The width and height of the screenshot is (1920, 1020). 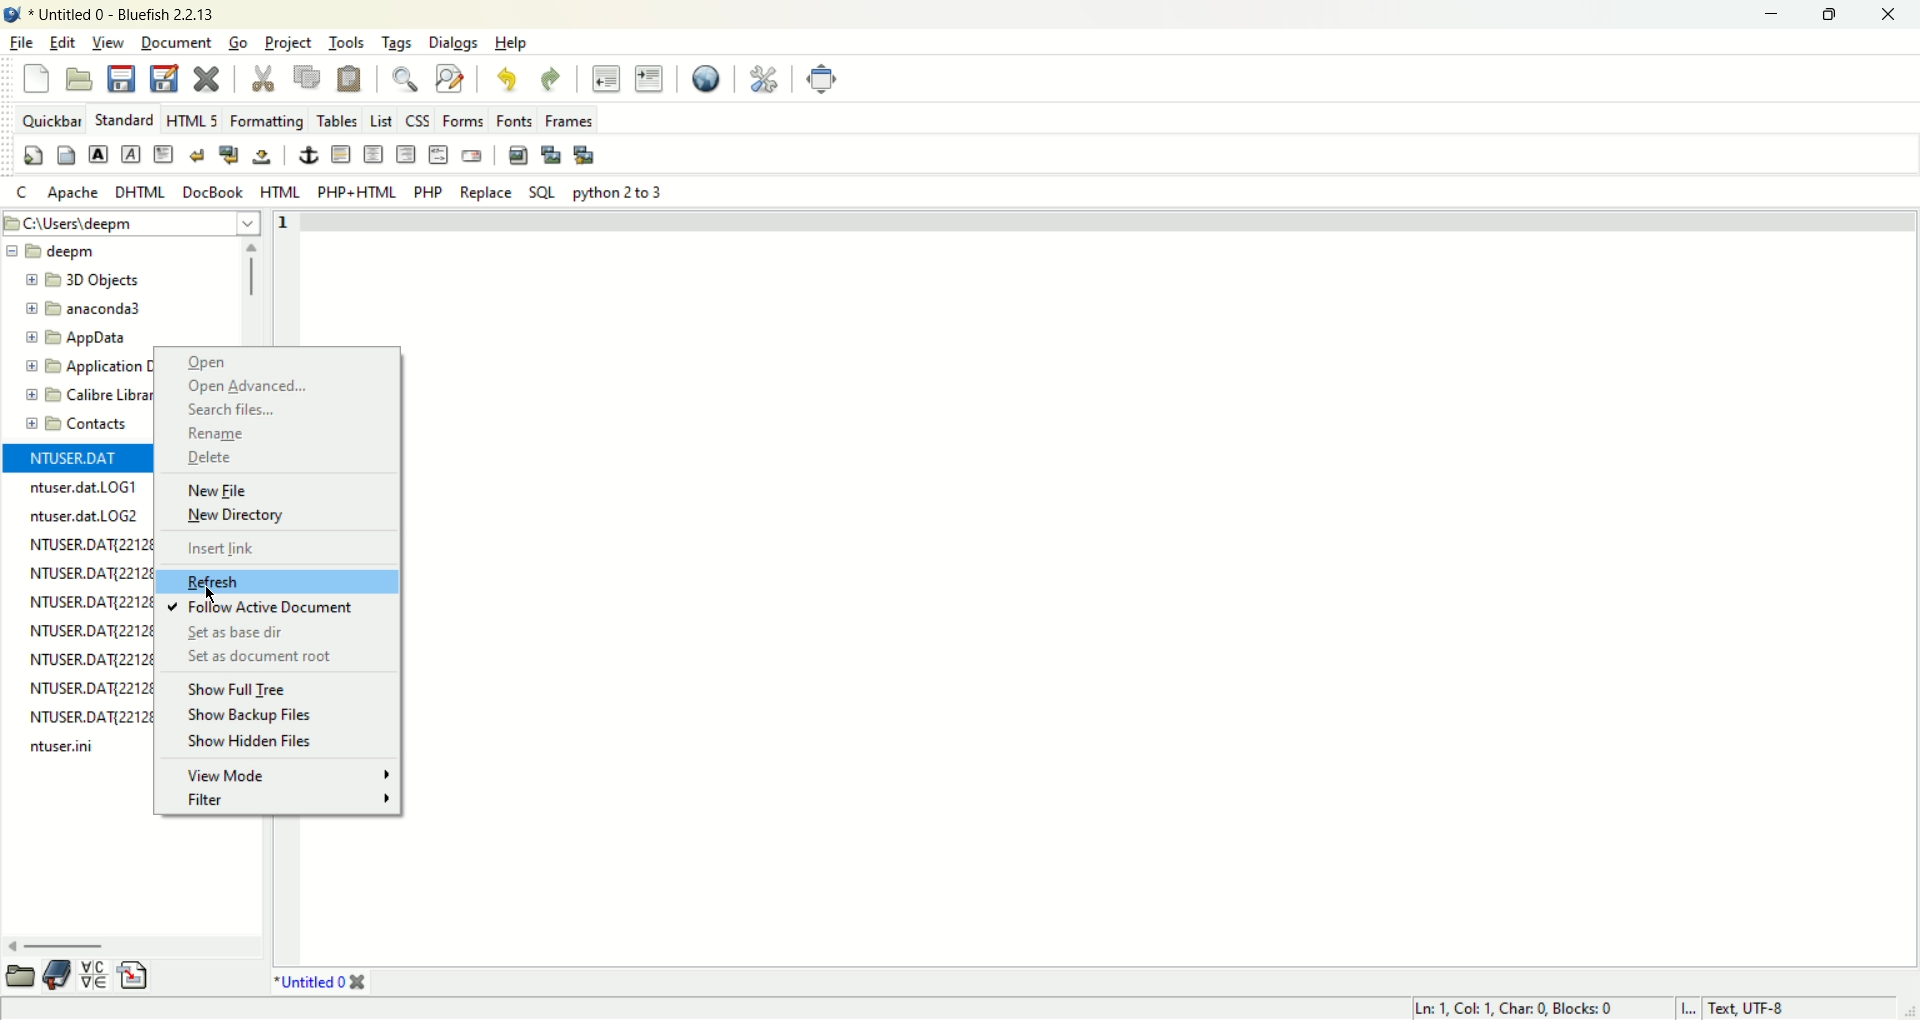 I want to click on file browser, so click(x=23, y=977).